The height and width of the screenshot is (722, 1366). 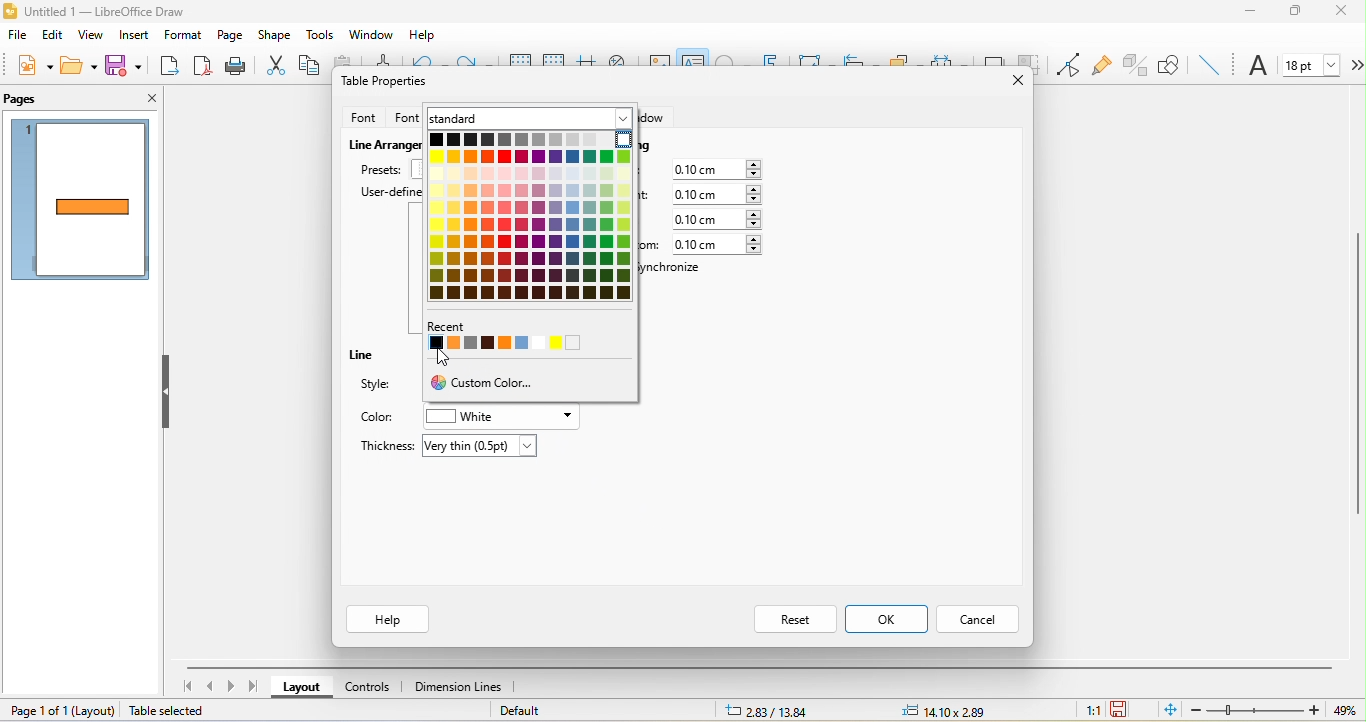 I want to click on thickness, so click(x=382, y=444).